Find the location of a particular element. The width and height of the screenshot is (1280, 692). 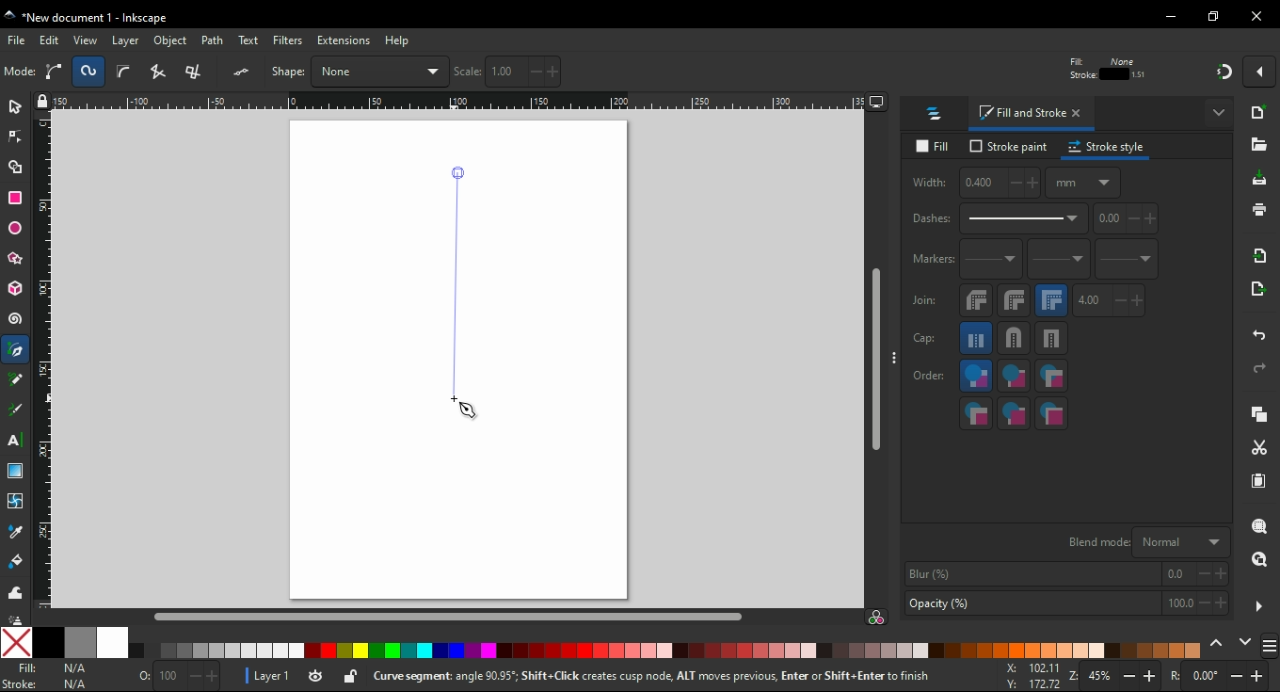

undo is located at coordinates (1261, 332).